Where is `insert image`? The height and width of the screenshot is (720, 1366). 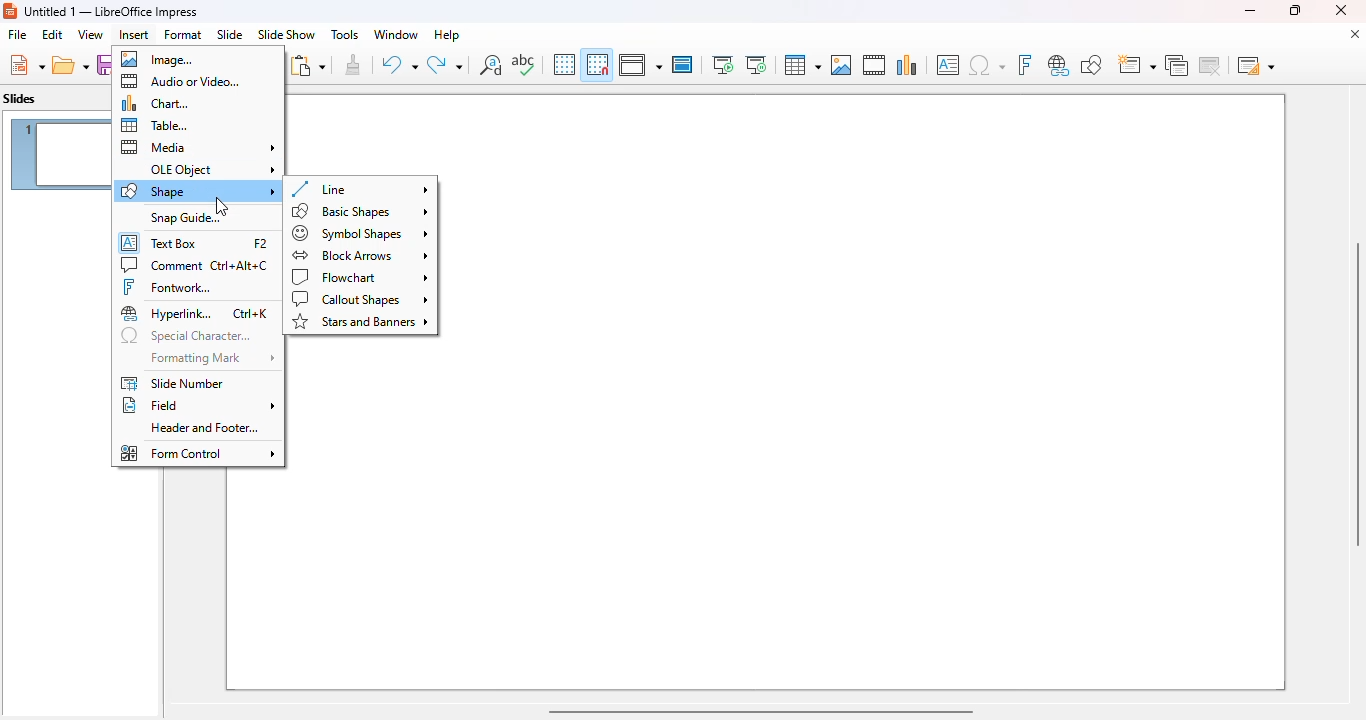 insert image is located at coordinates (841, 65).